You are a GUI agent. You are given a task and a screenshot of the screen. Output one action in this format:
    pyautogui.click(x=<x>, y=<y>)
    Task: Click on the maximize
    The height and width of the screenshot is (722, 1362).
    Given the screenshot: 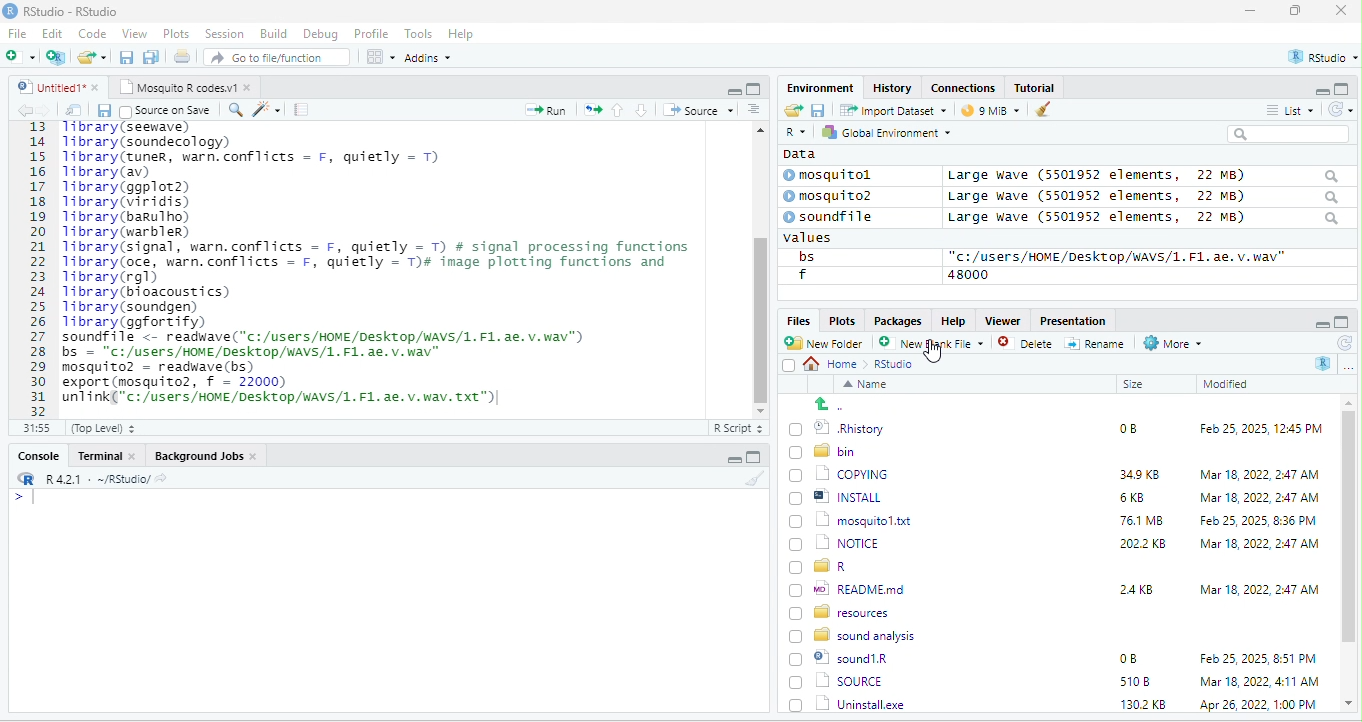 What is the action you would take?
    pyautogui.click(x=1344, y=320)
    